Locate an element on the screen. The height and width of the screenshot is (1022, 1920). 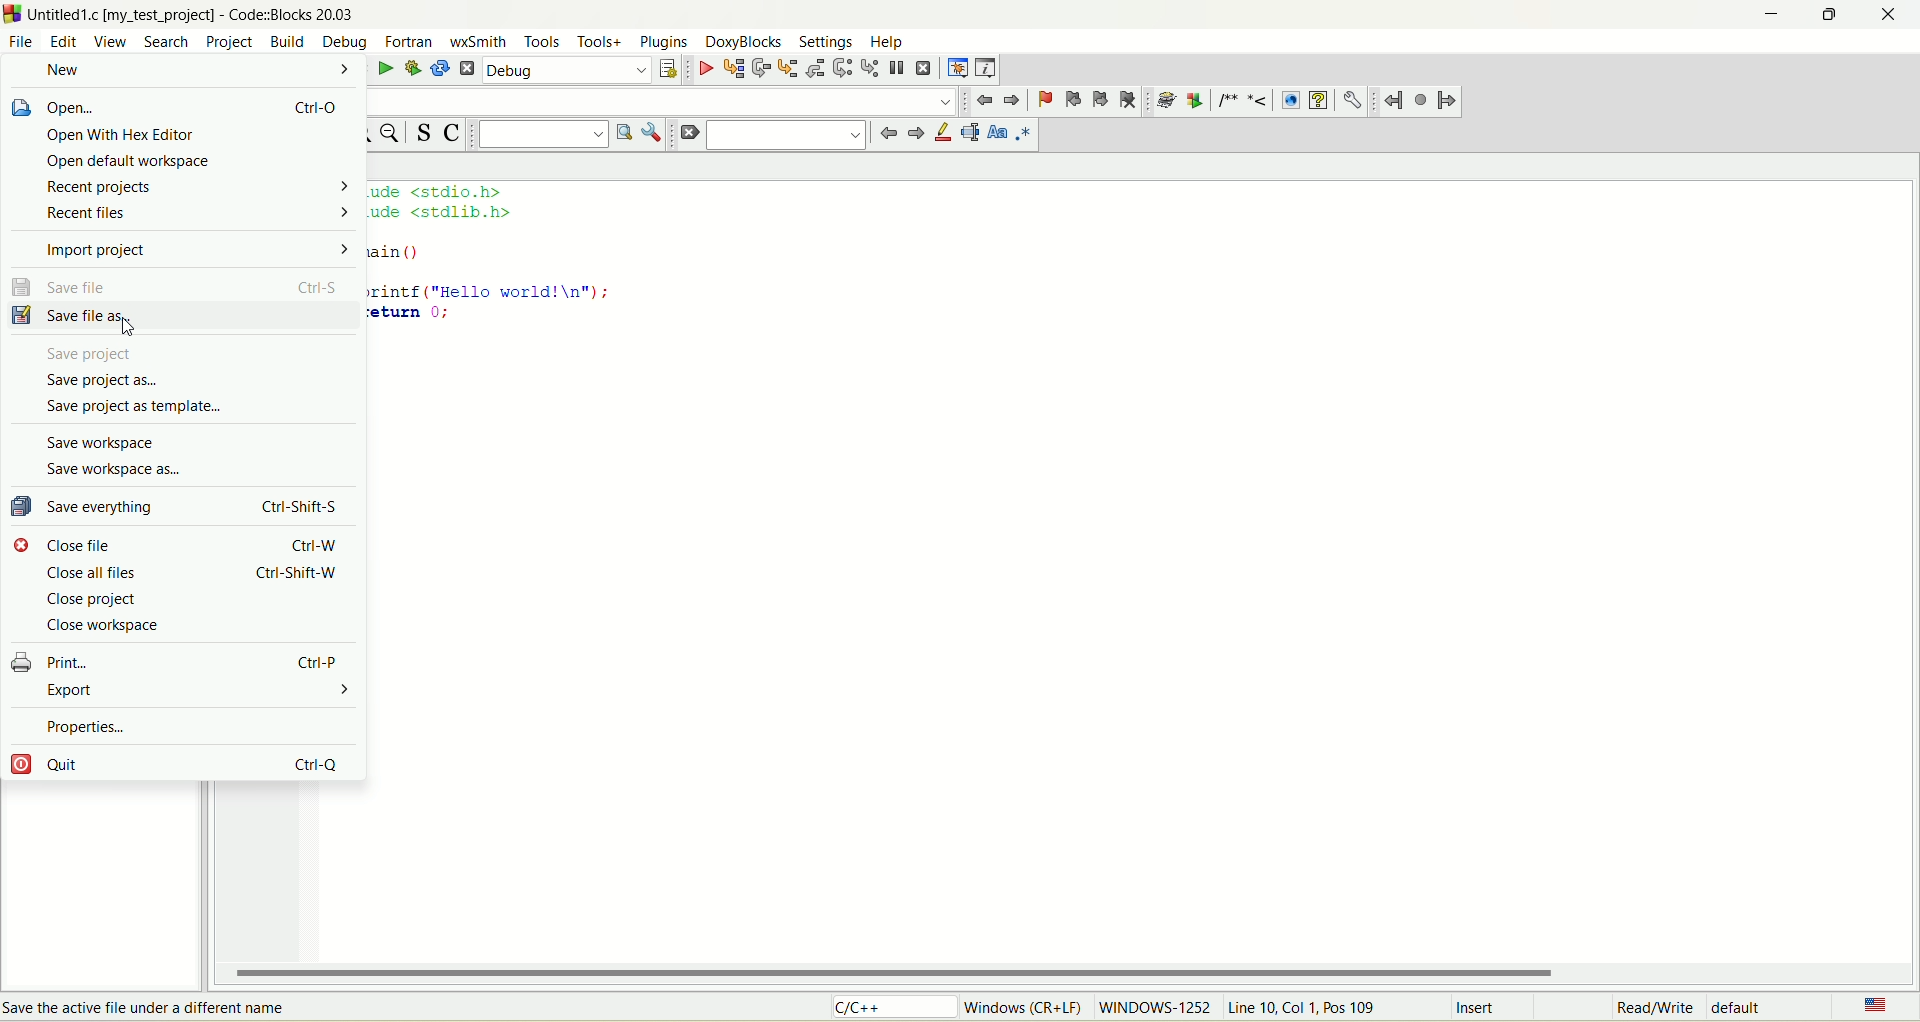
view is located at coordinates (112, 42).